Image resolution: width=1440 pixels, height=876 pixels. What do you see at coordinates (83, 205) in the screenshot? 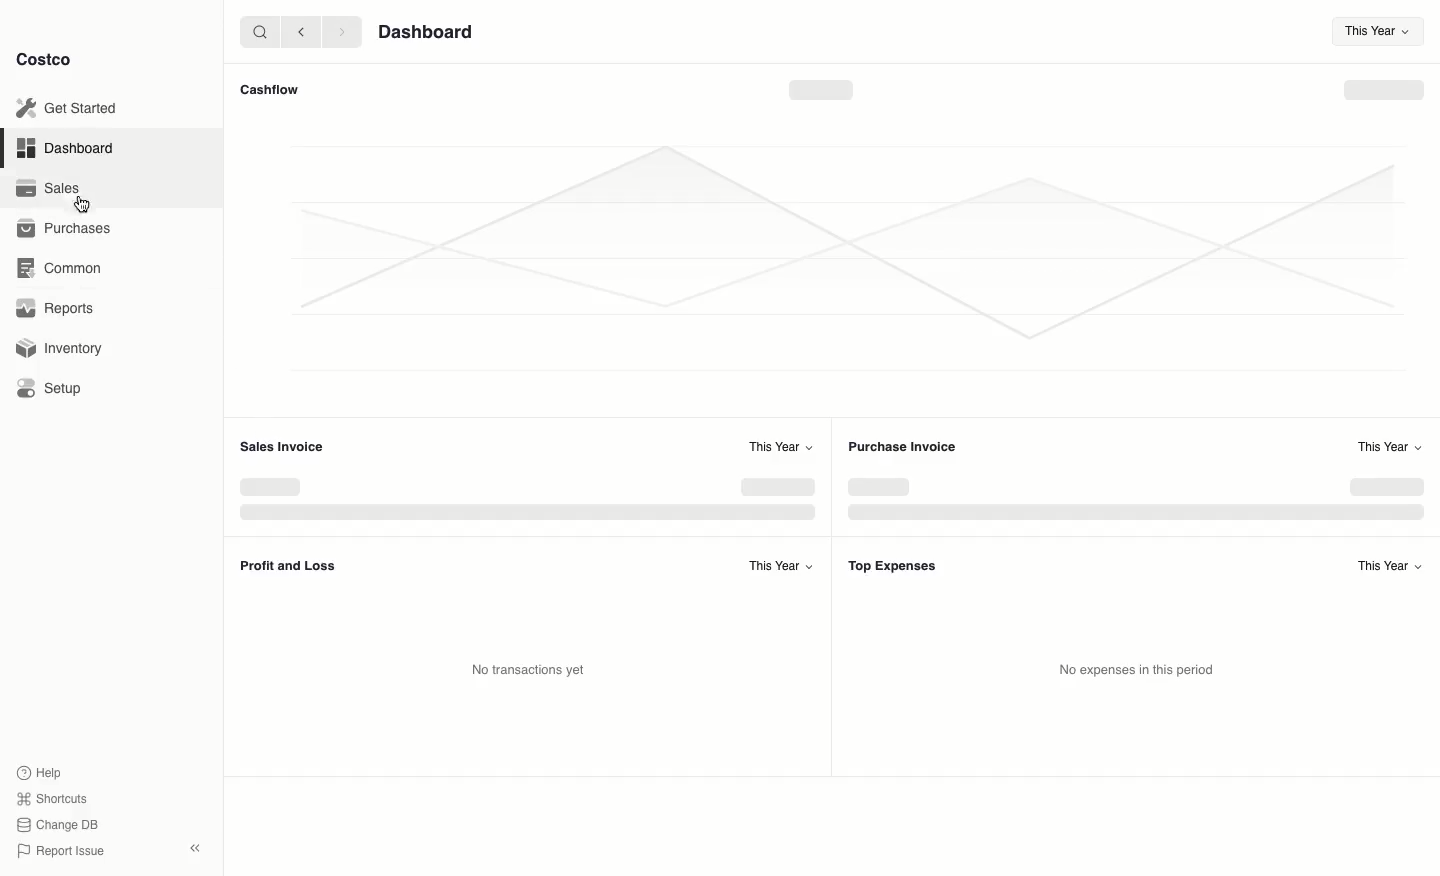
I see `cursor` at bounding box center [83, 205].